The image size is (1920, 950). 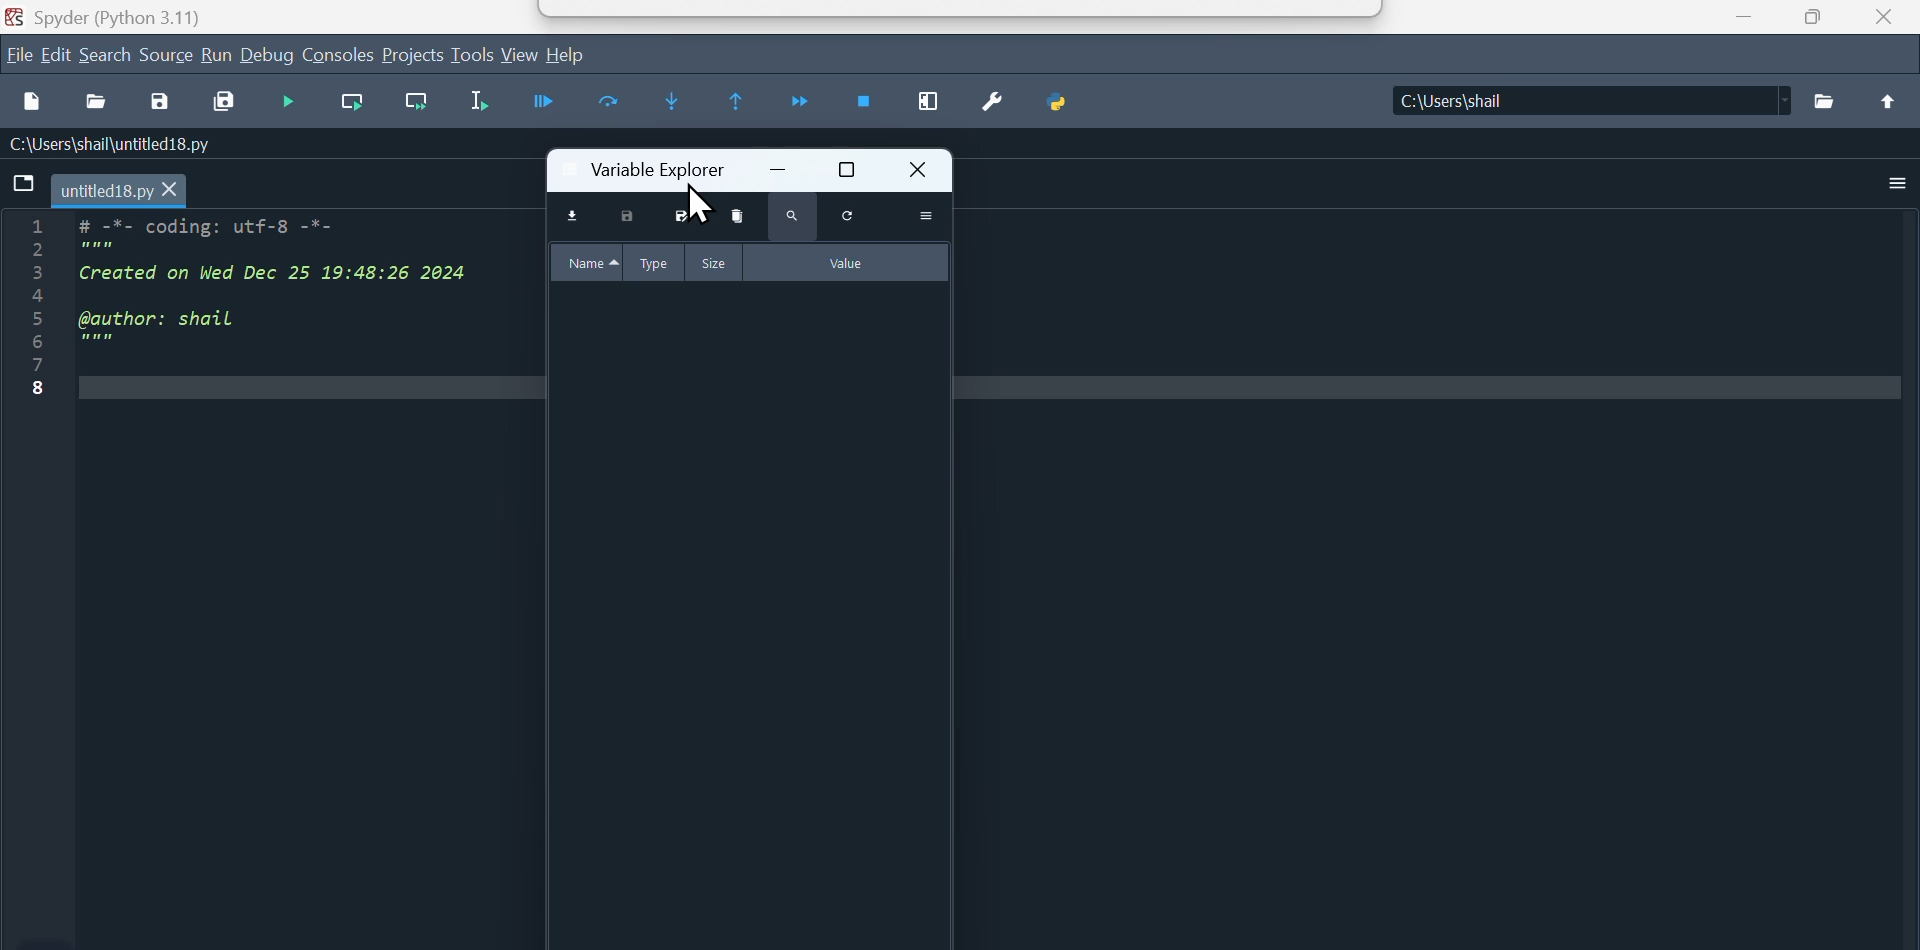 What do you see at coordinates (734, 215) in the screenshot?
I see `delete variables` at bounding box center [734, 215].